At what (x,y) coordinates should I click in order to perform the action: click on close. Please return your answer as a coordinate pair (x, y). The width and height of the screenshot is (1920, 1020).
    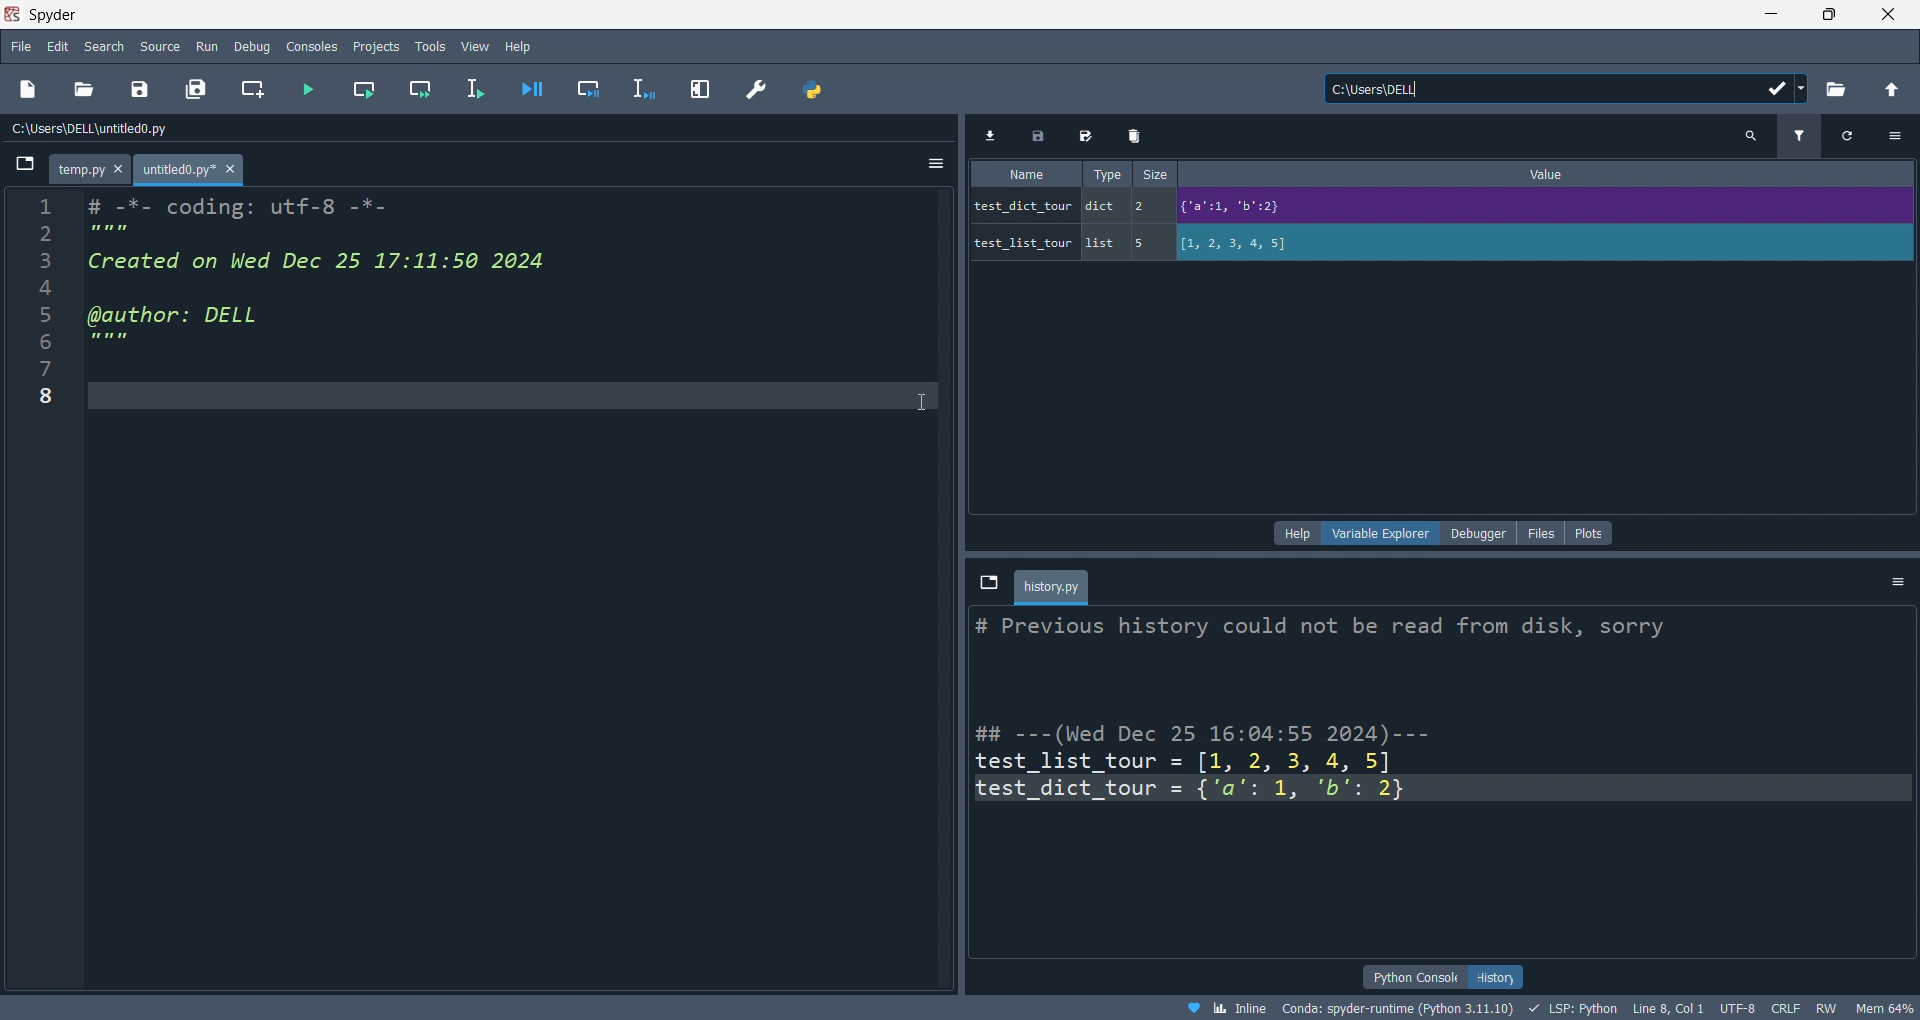
    Looking at the image, I should click on (1889, 14).